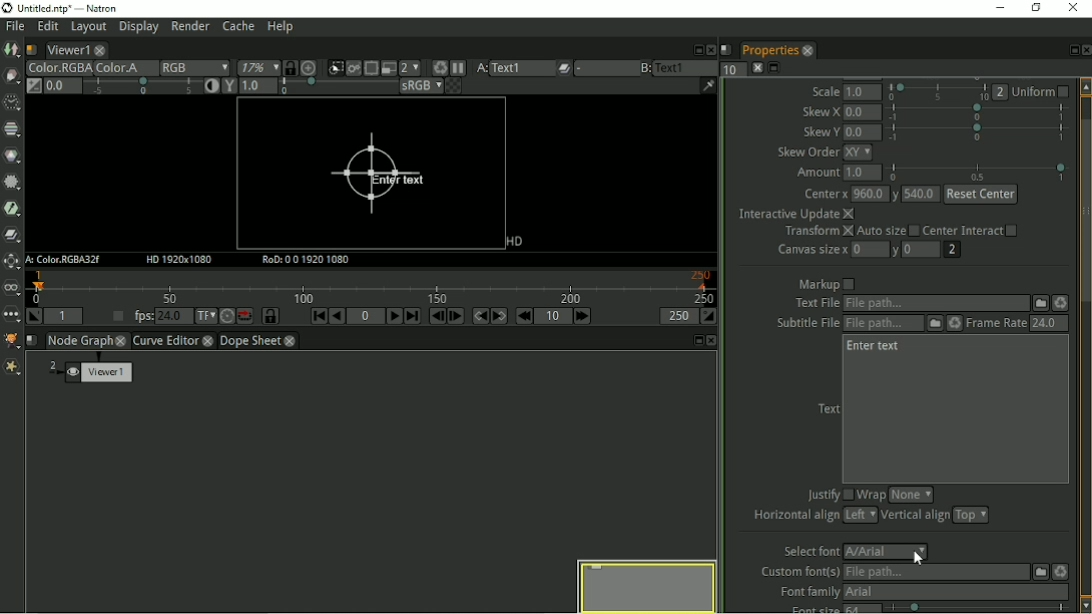 The image size is (1092, 614). I want to click on Frame increment, so click(554, 316).